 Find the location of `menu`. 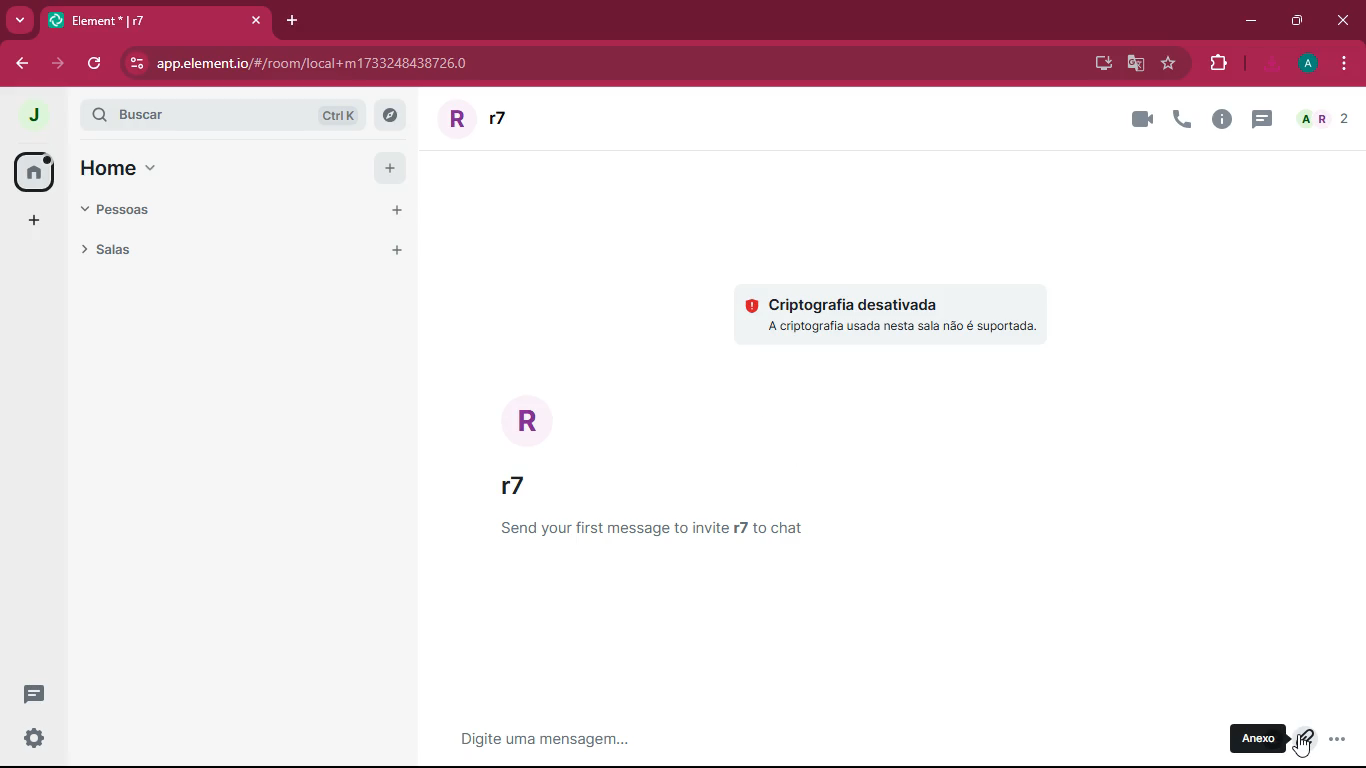

menu is located at coordinates (1340, 64).